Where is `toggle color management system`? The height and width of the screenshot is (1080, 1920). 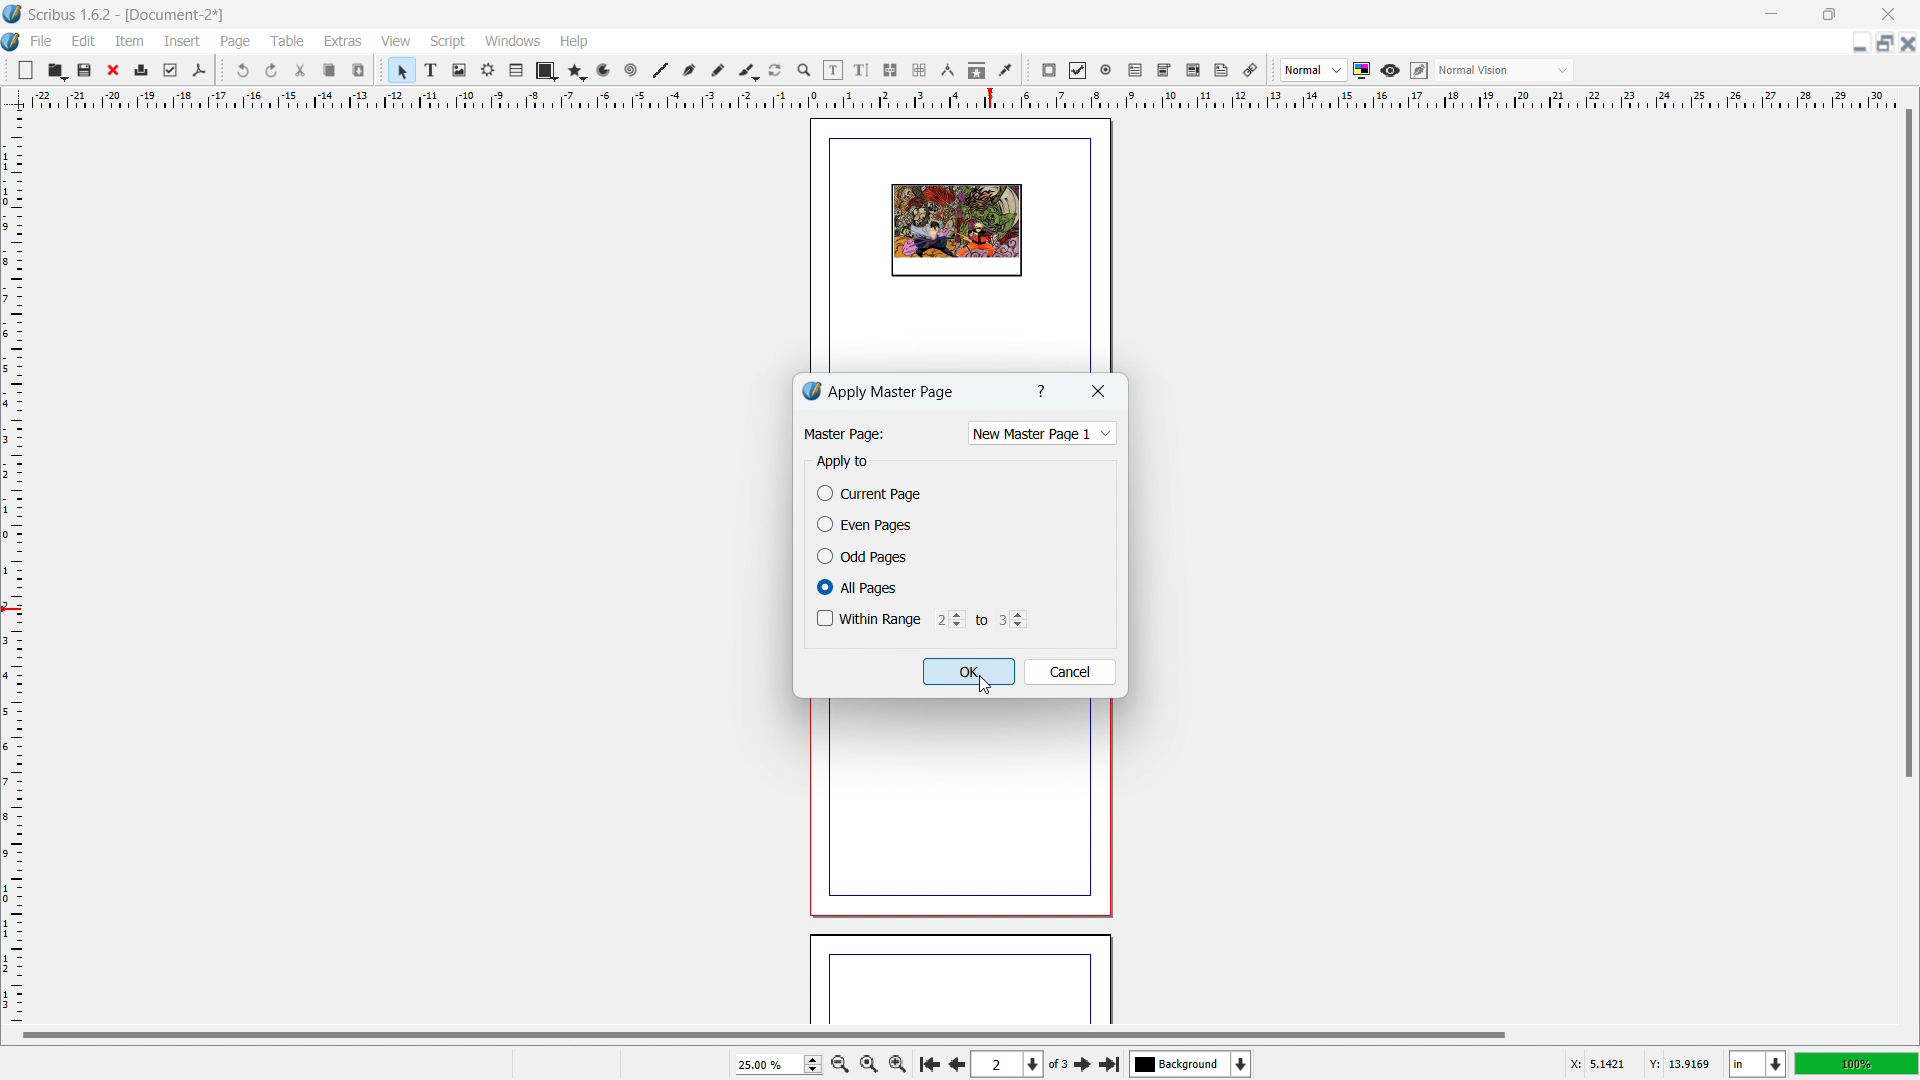 toggle color management system is located at coordinates (1363, 70).